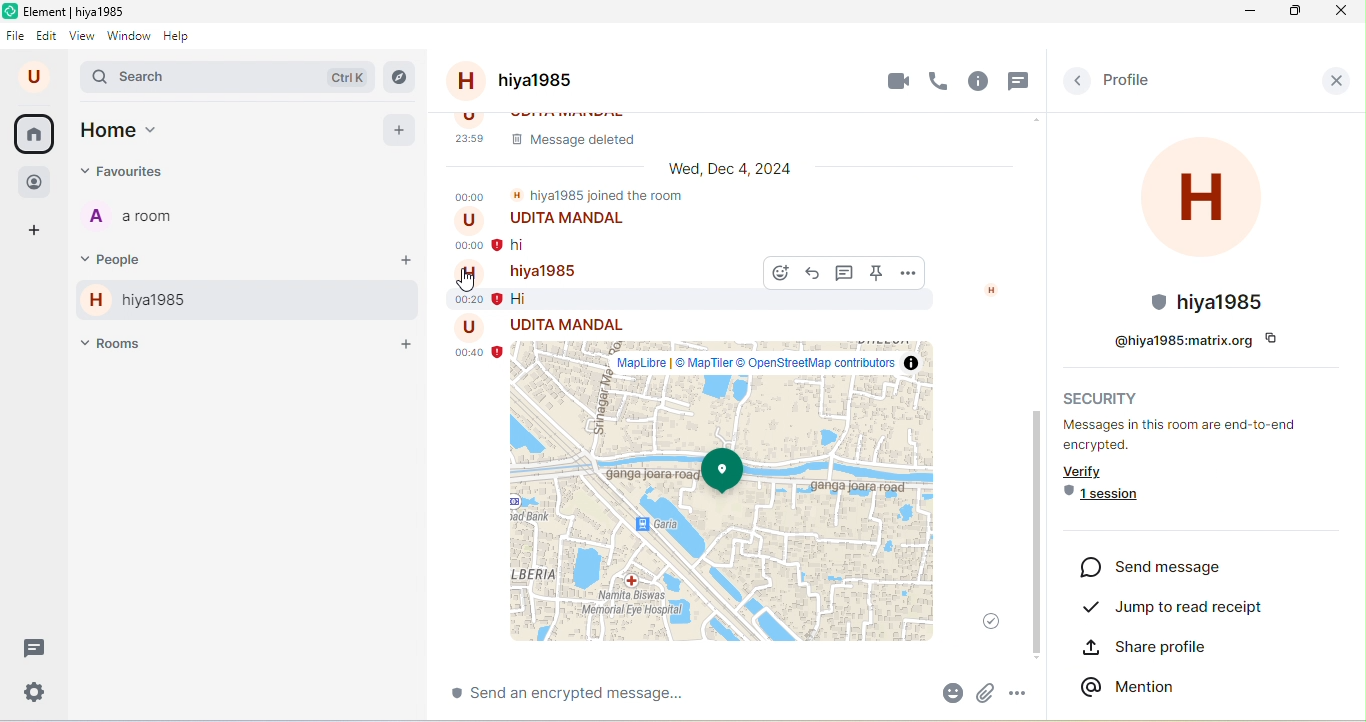 This screenshot has width=1366, height=722. Describe the element at coordinates (1165, 569) in the screenshot. I see `send message` at that location.